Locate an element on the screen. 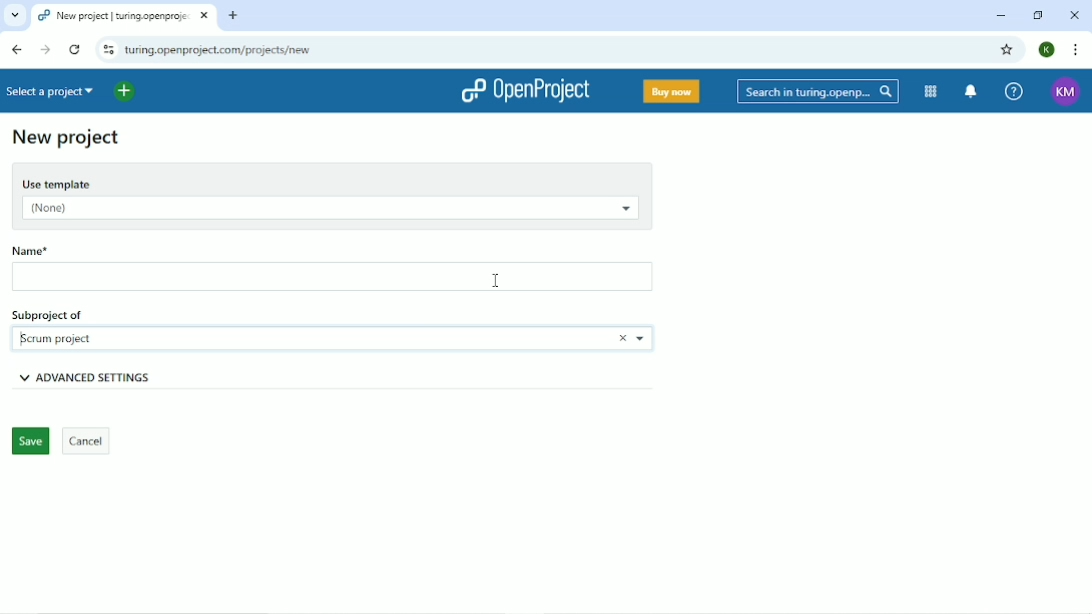  Buy now is located at coordinates (670, 93).